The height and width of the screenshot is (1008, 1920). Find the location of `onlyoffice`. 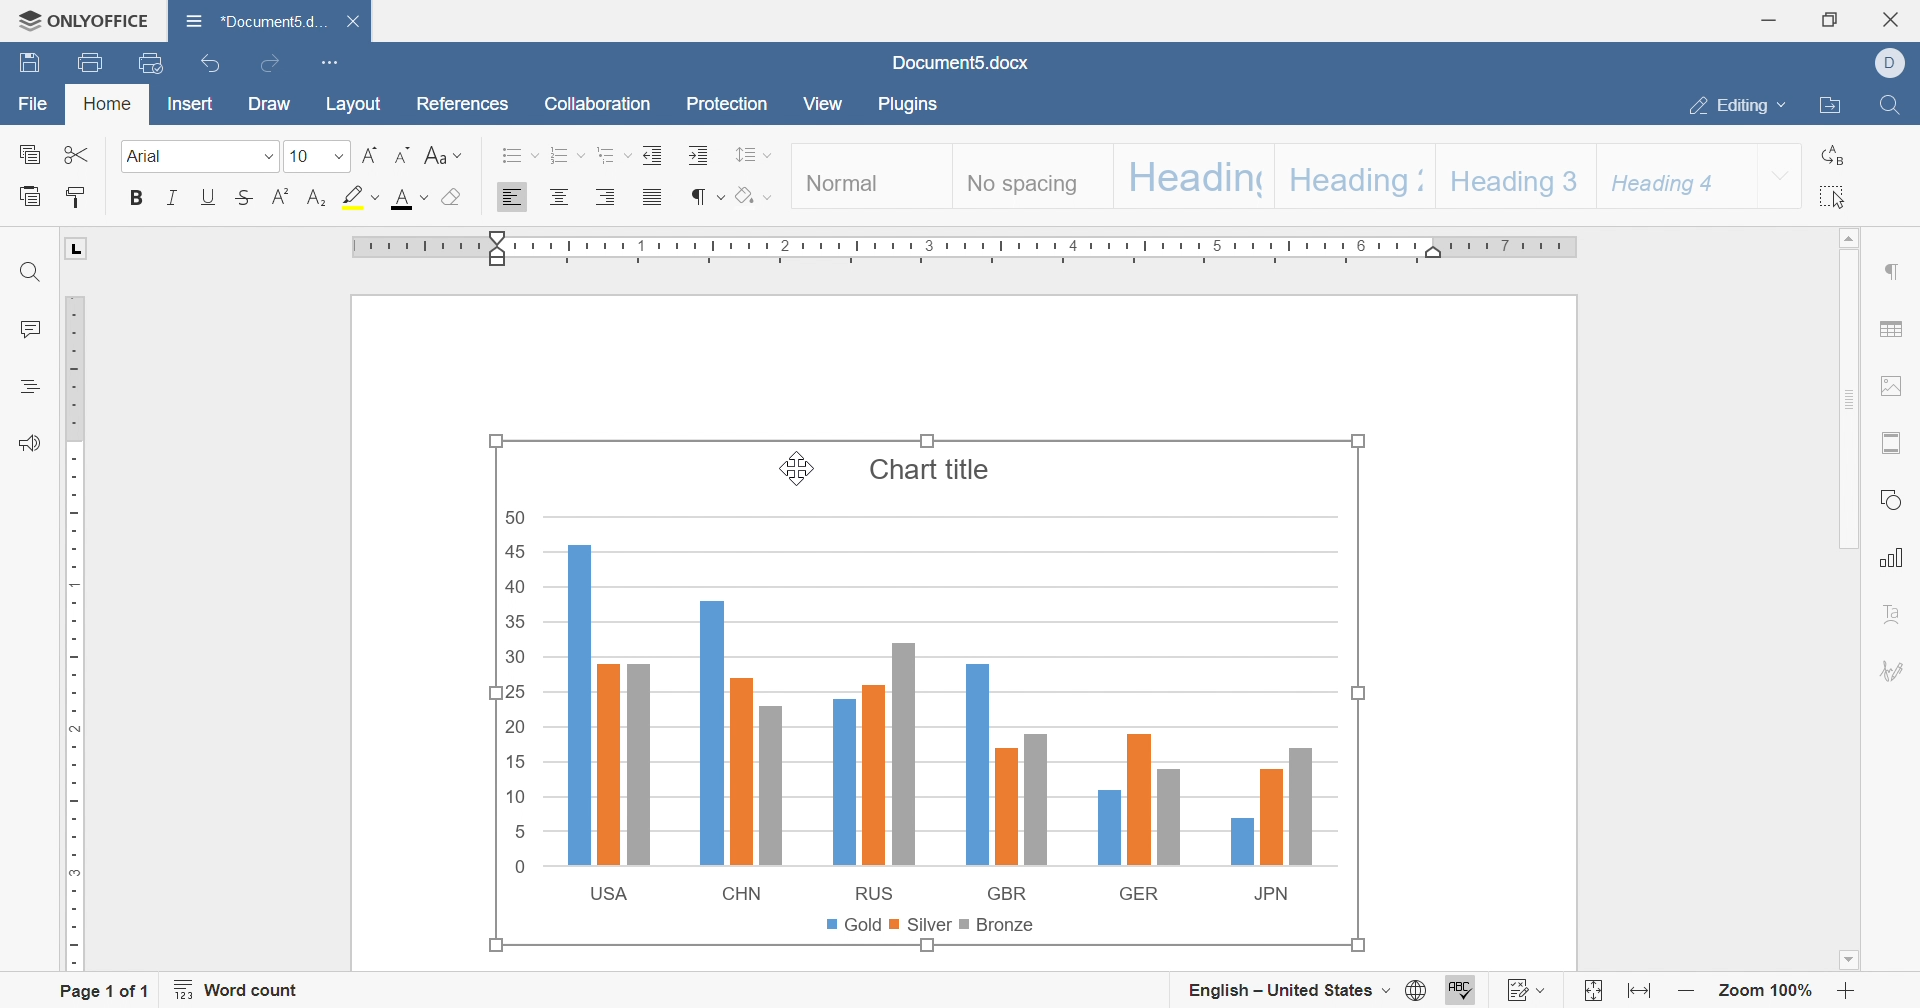

onlyoffice is located at coordinates (84, 20).